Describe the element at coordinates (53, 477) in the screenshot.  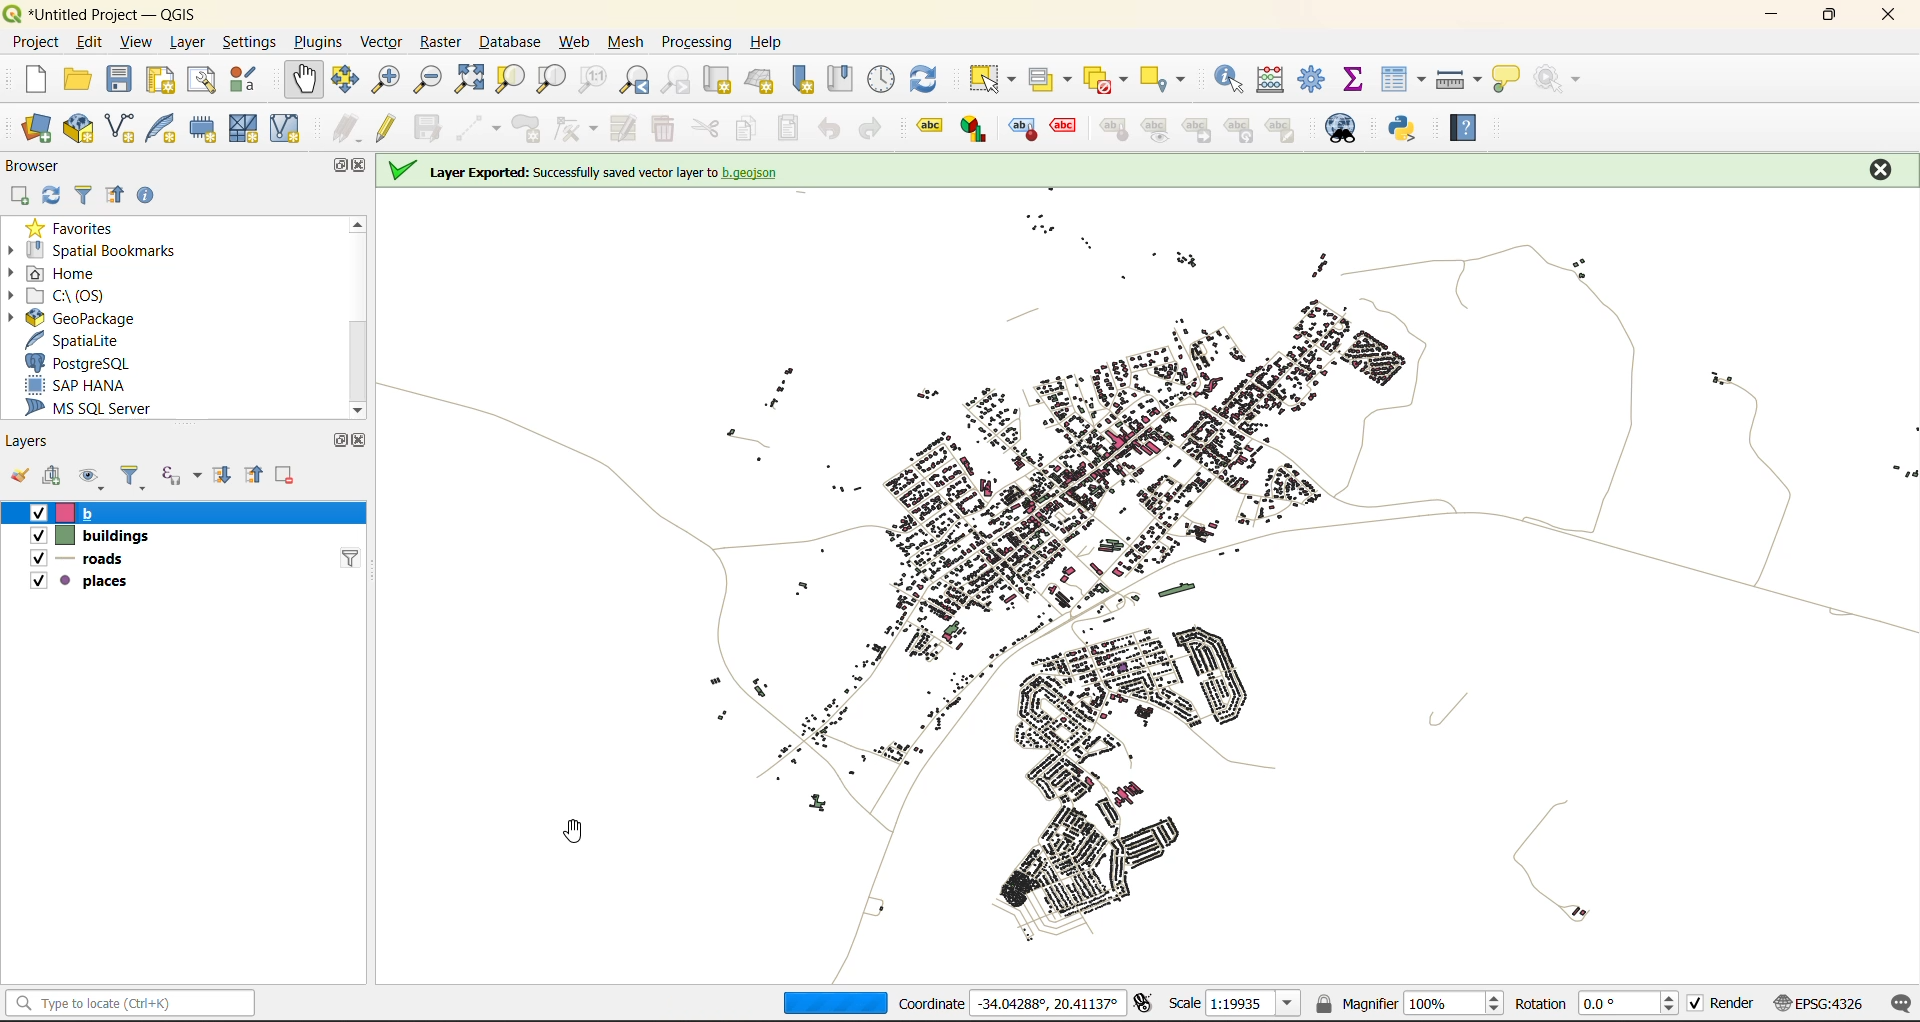
I see `add` at that location.